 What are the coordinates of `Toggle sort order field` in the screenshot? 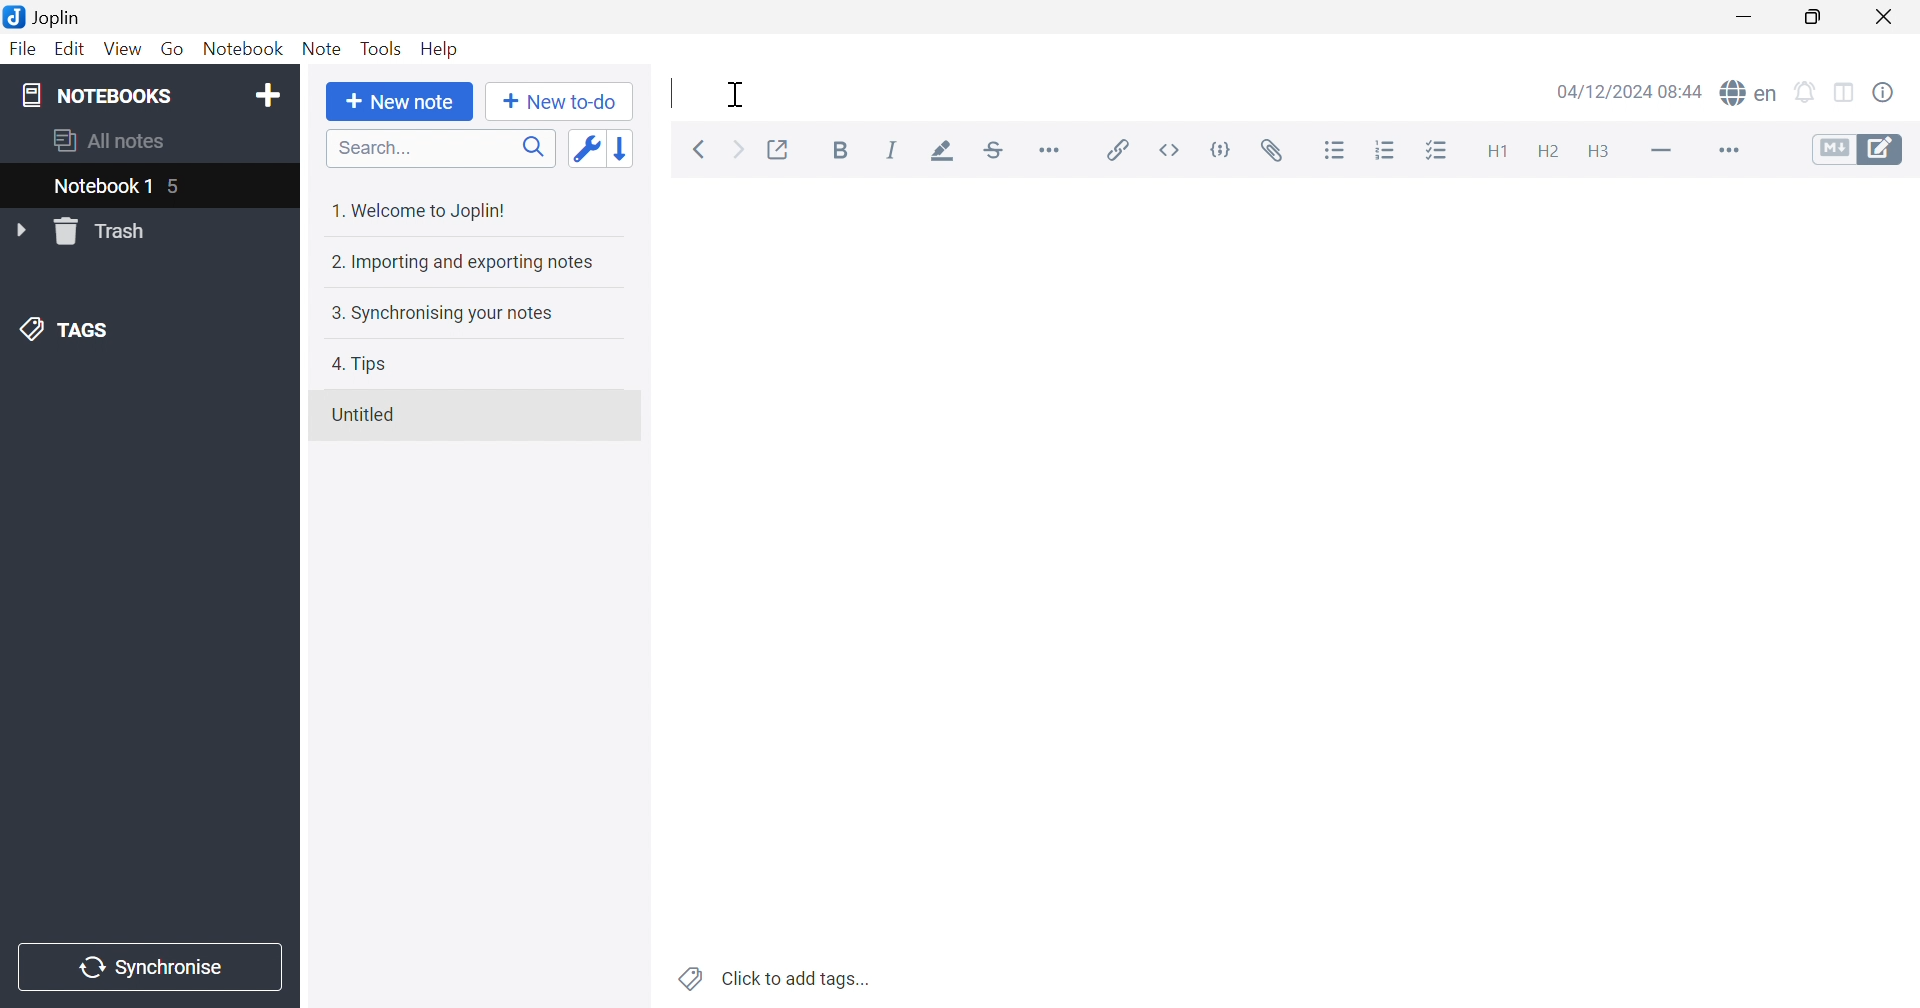 It's located at (585, 148).